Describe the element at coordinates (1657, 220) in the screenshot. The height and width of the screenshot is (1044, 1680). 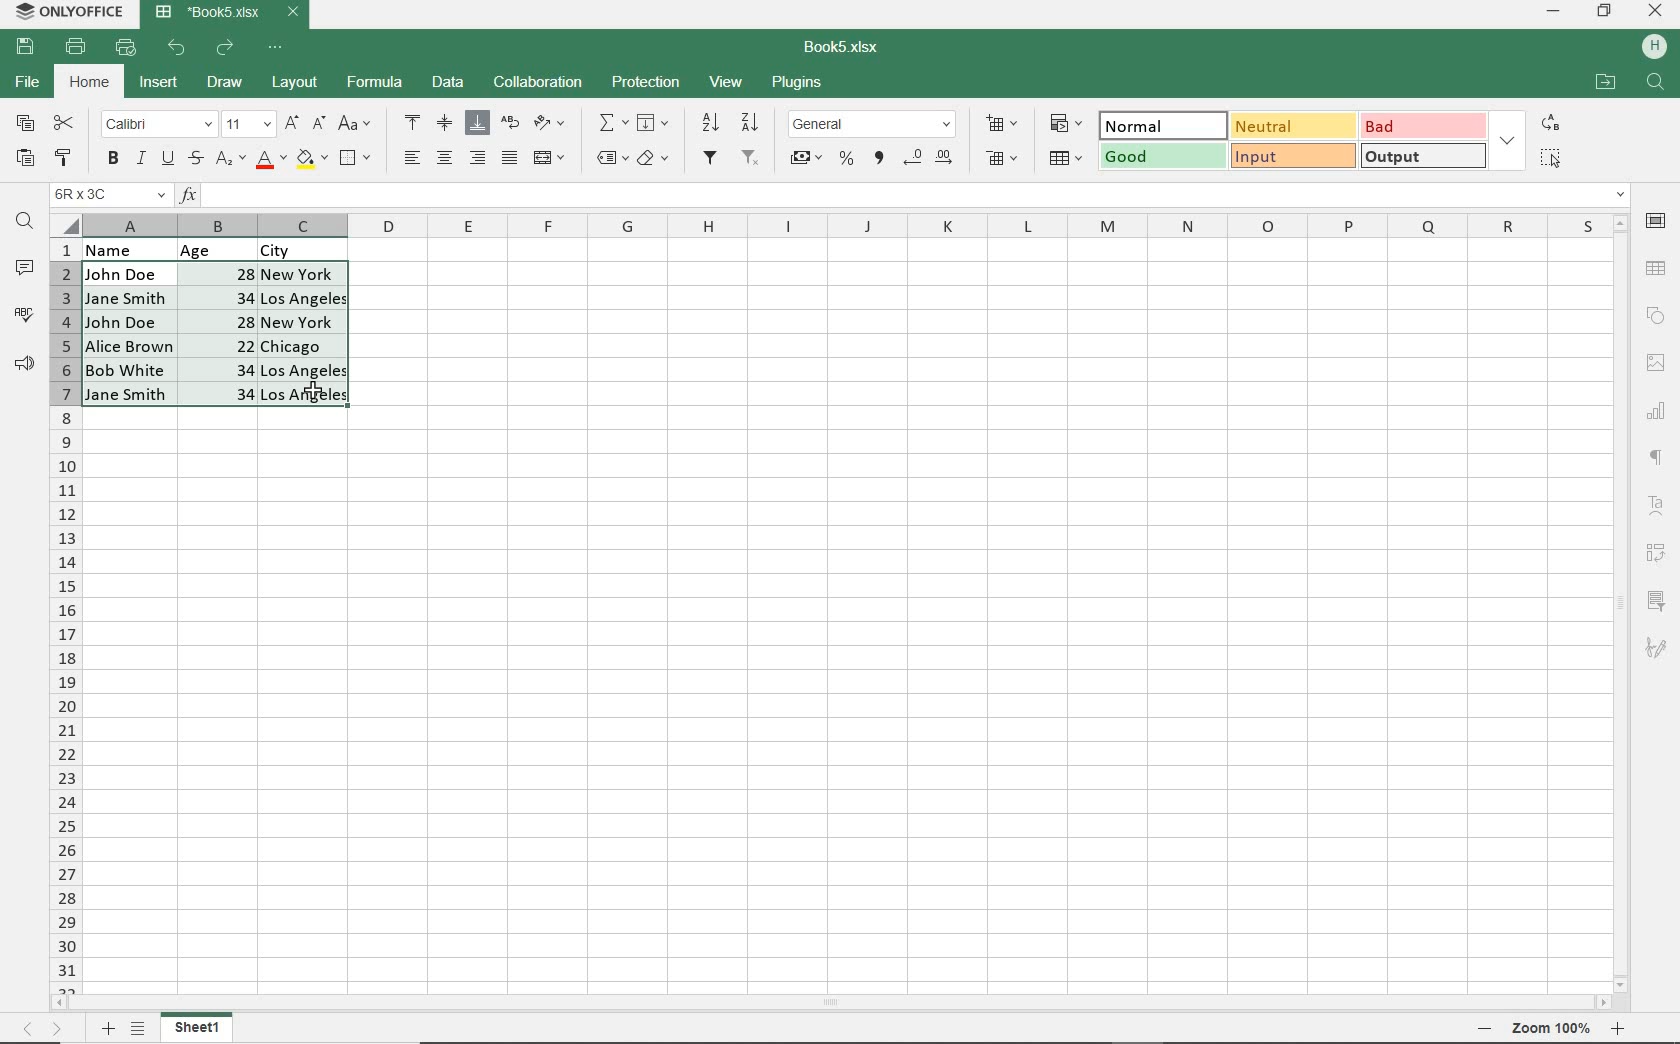
I see `CELL SETTINGS` at that location.